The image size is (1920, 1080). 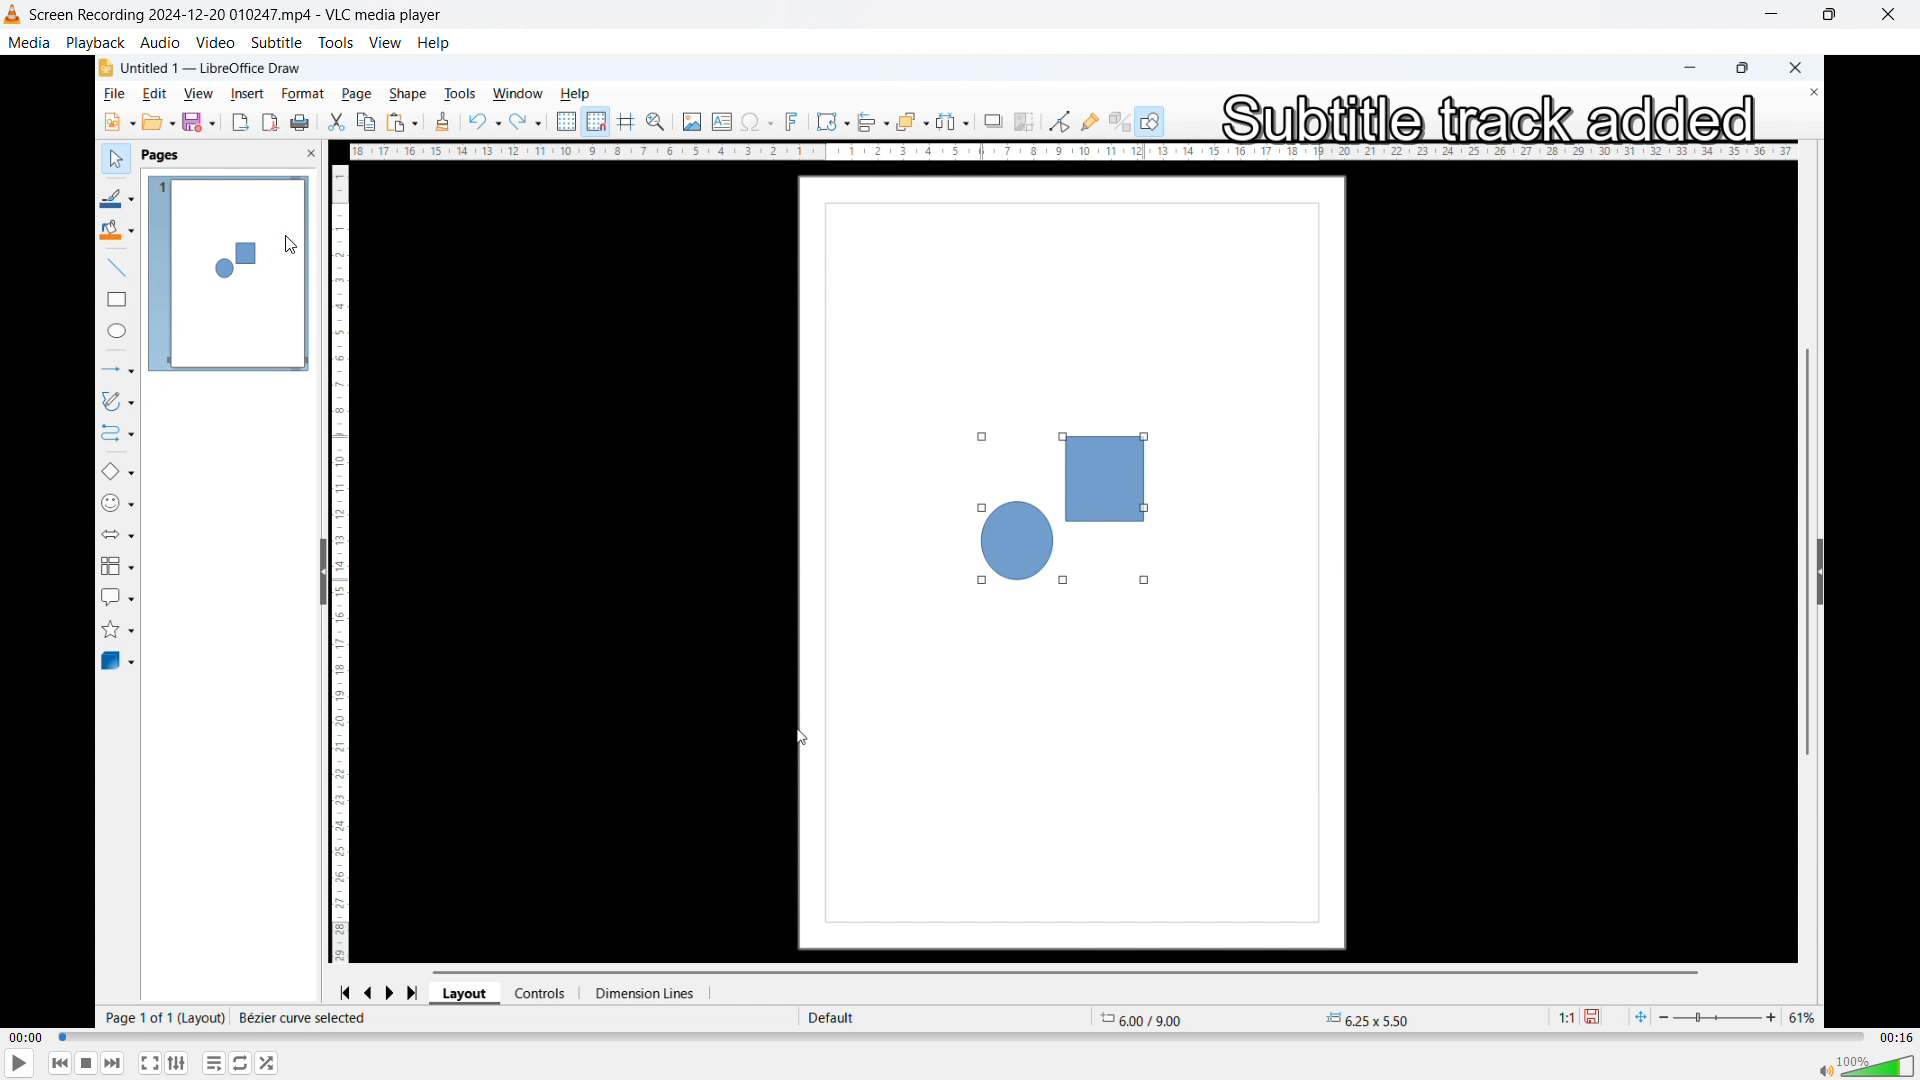 What do you see at coordinates (104, 68) in the screenshot?
I see `libre office draw logo` at bounding box center [104, 68].